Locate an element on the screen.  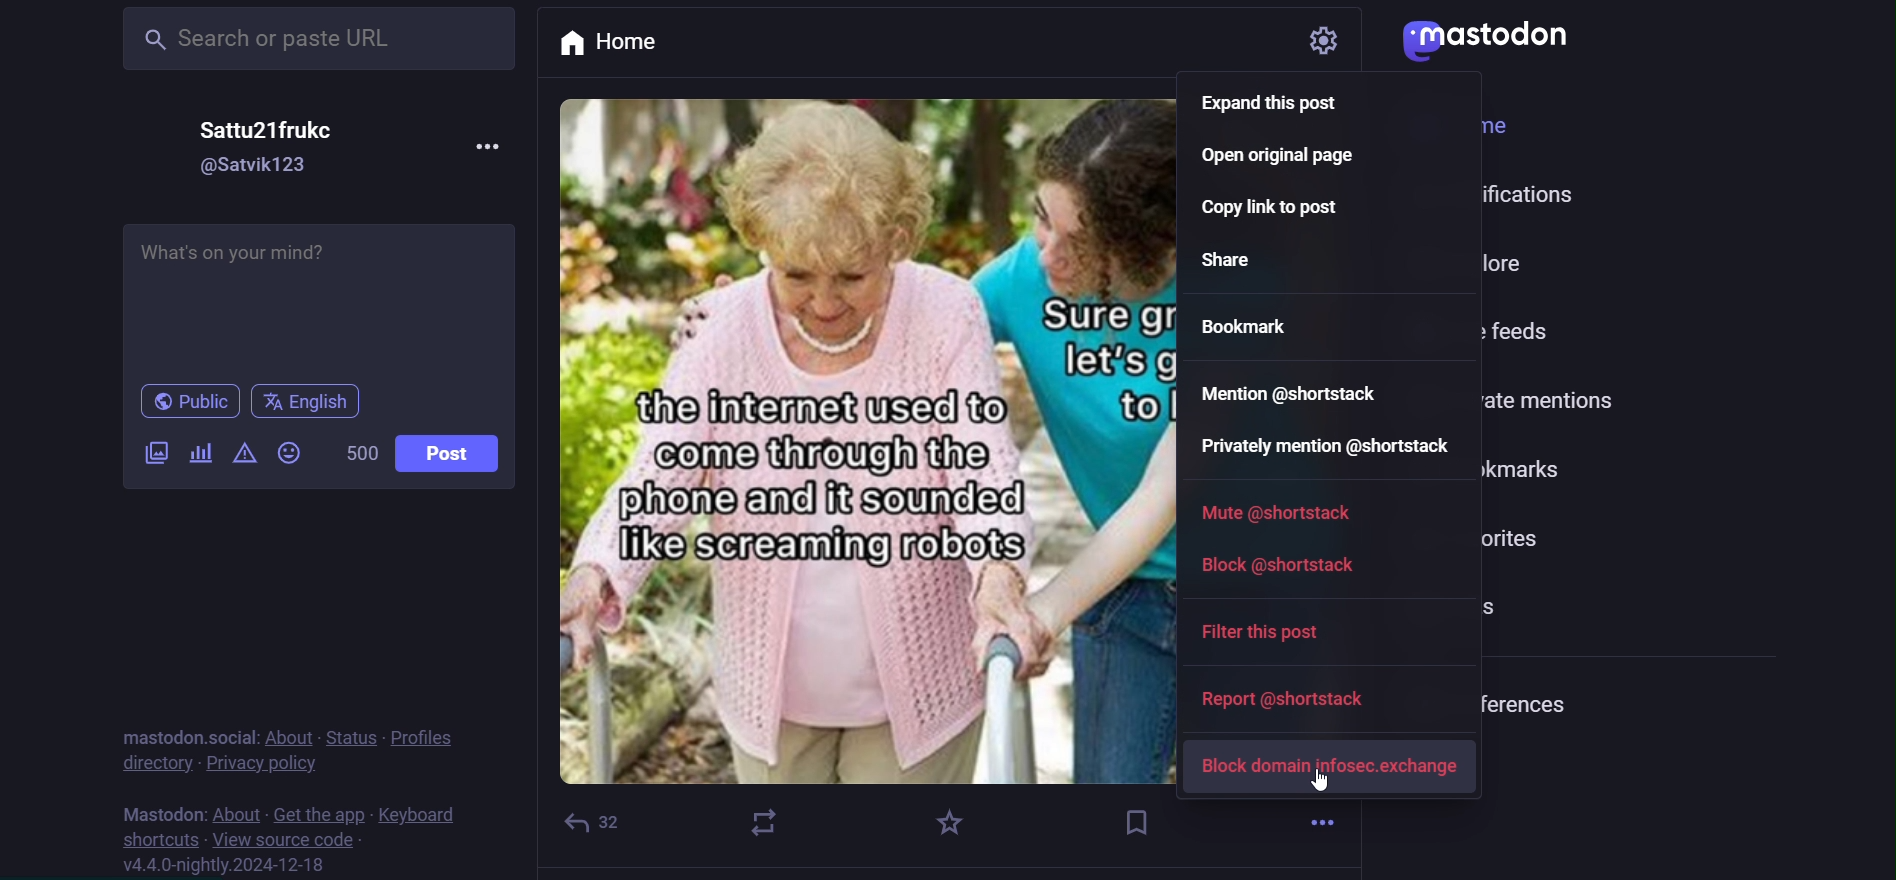
about is located at coordinates (238, 814).